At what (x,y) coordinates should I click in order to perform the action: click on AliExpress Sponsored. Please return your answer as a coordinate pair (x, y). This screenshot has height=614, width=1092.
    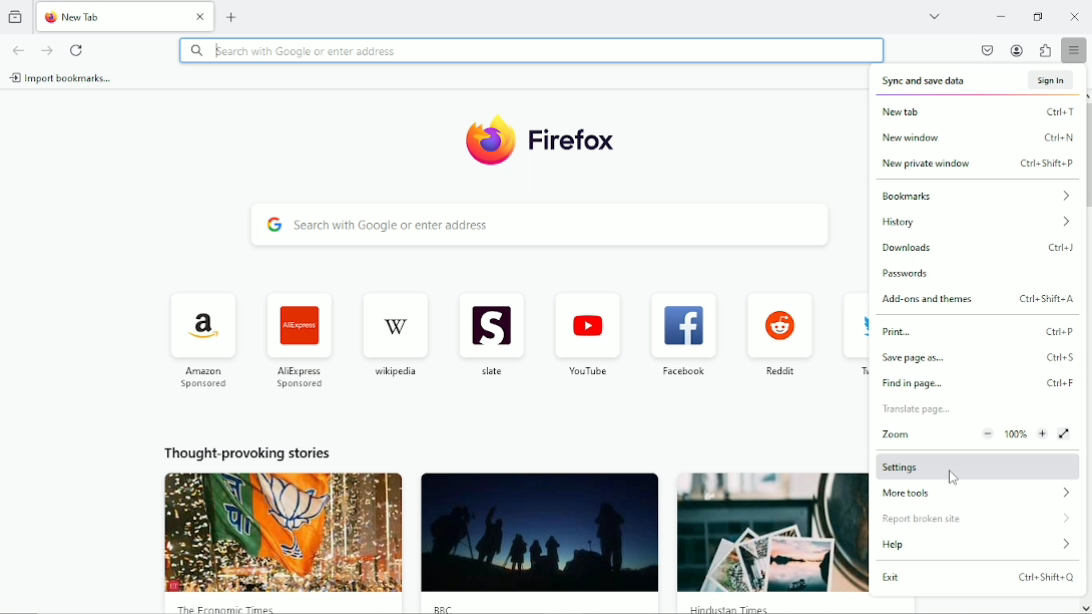
    Looking at the image, I should click on (298, 338).